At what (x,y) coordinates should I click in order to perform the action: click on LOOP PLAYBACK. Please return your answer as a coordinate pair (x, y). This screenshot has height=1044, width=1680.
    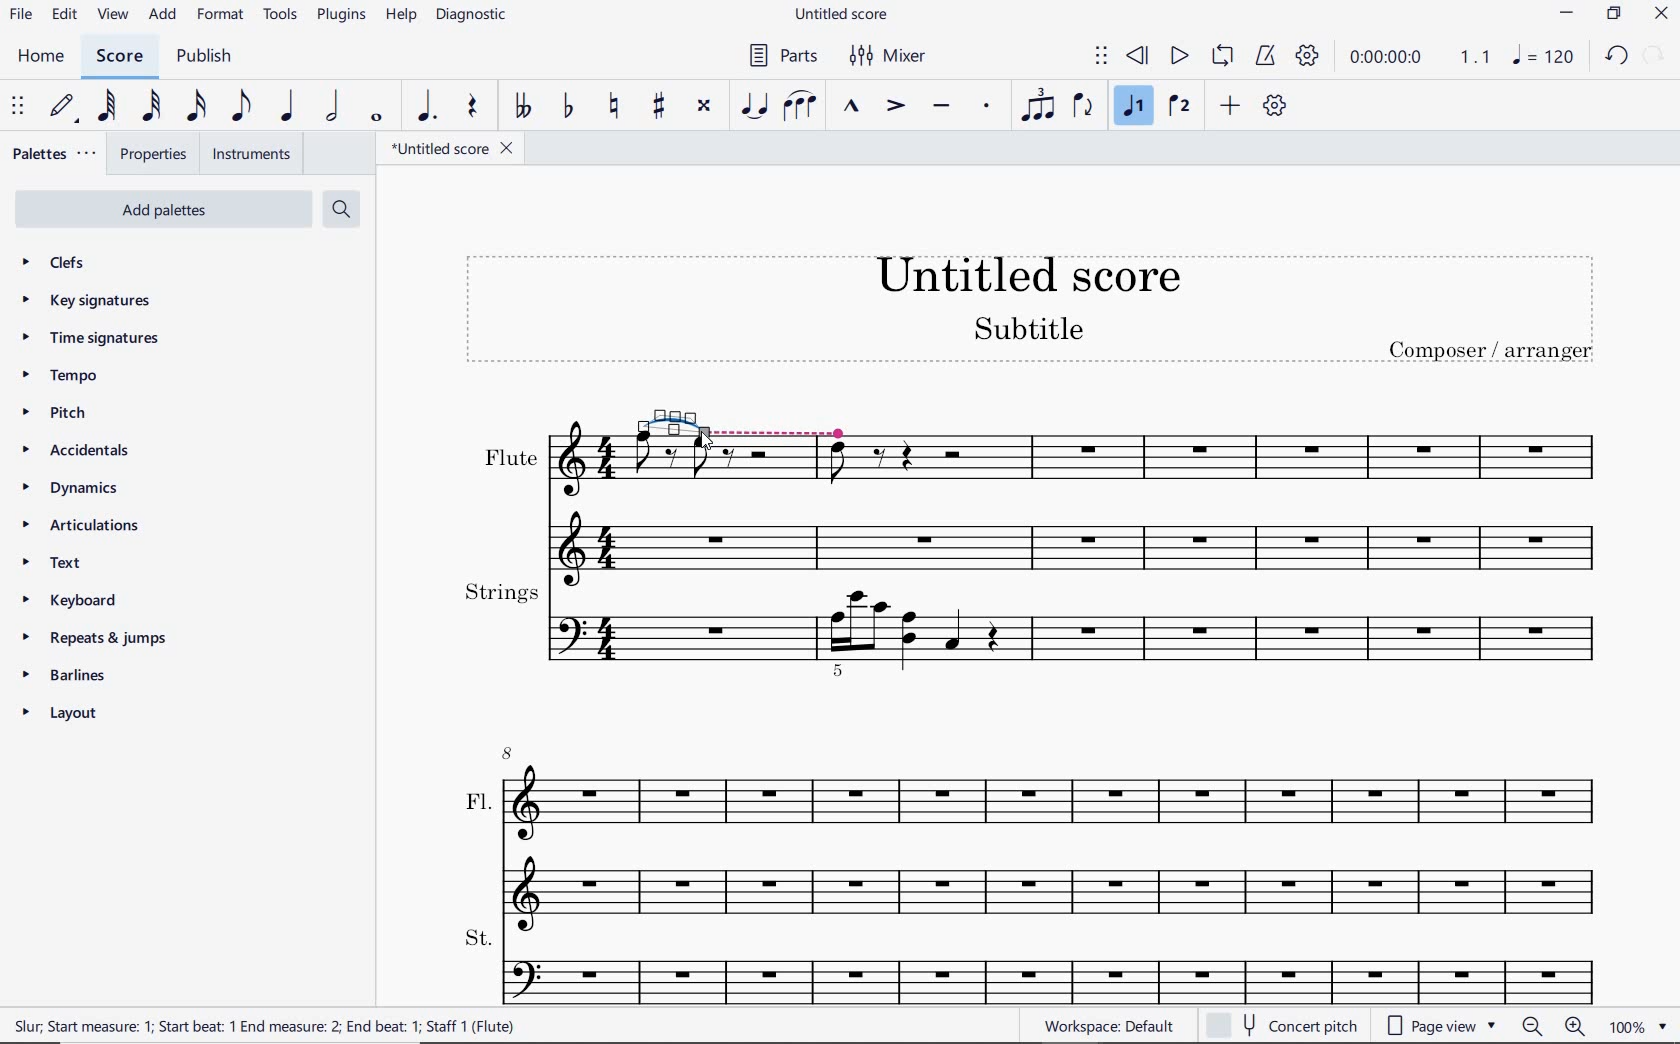
    Looking at the image, I should click on (1223, 57).